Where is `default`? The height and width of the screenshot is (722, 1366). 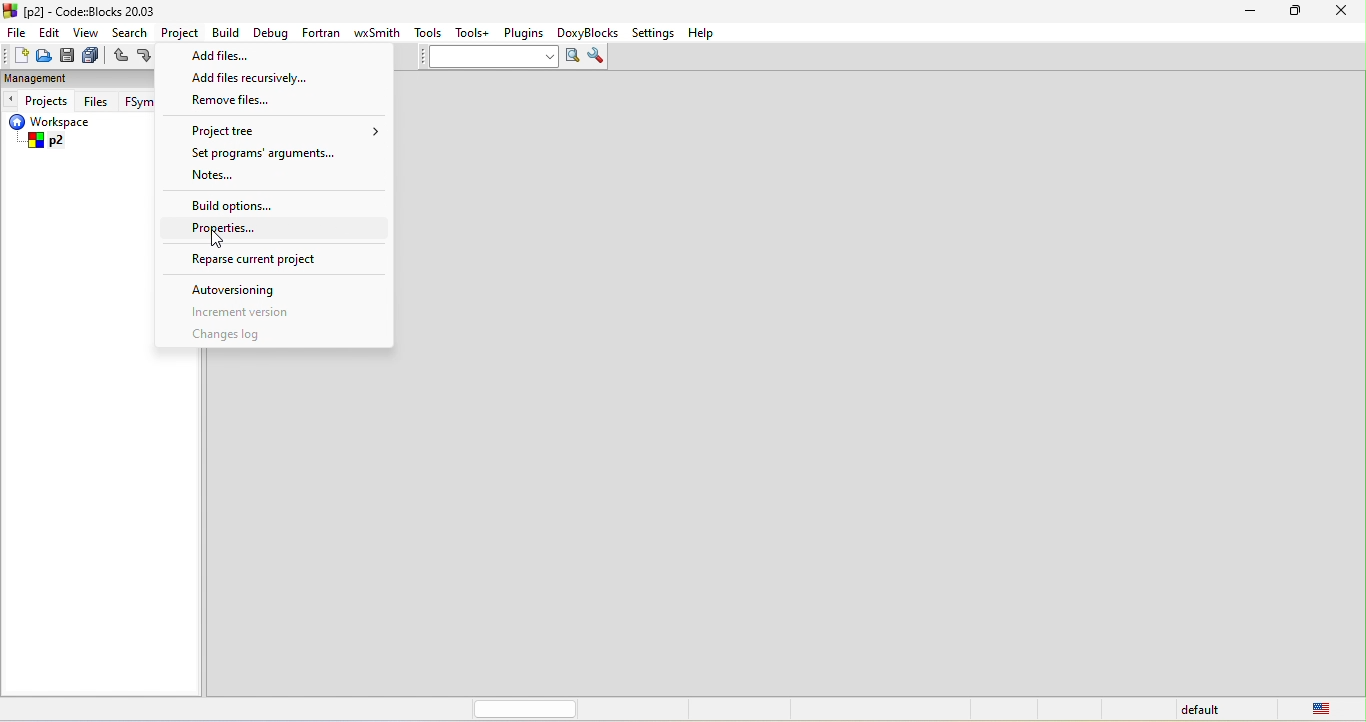 default is located at coordinates (1203, 710).